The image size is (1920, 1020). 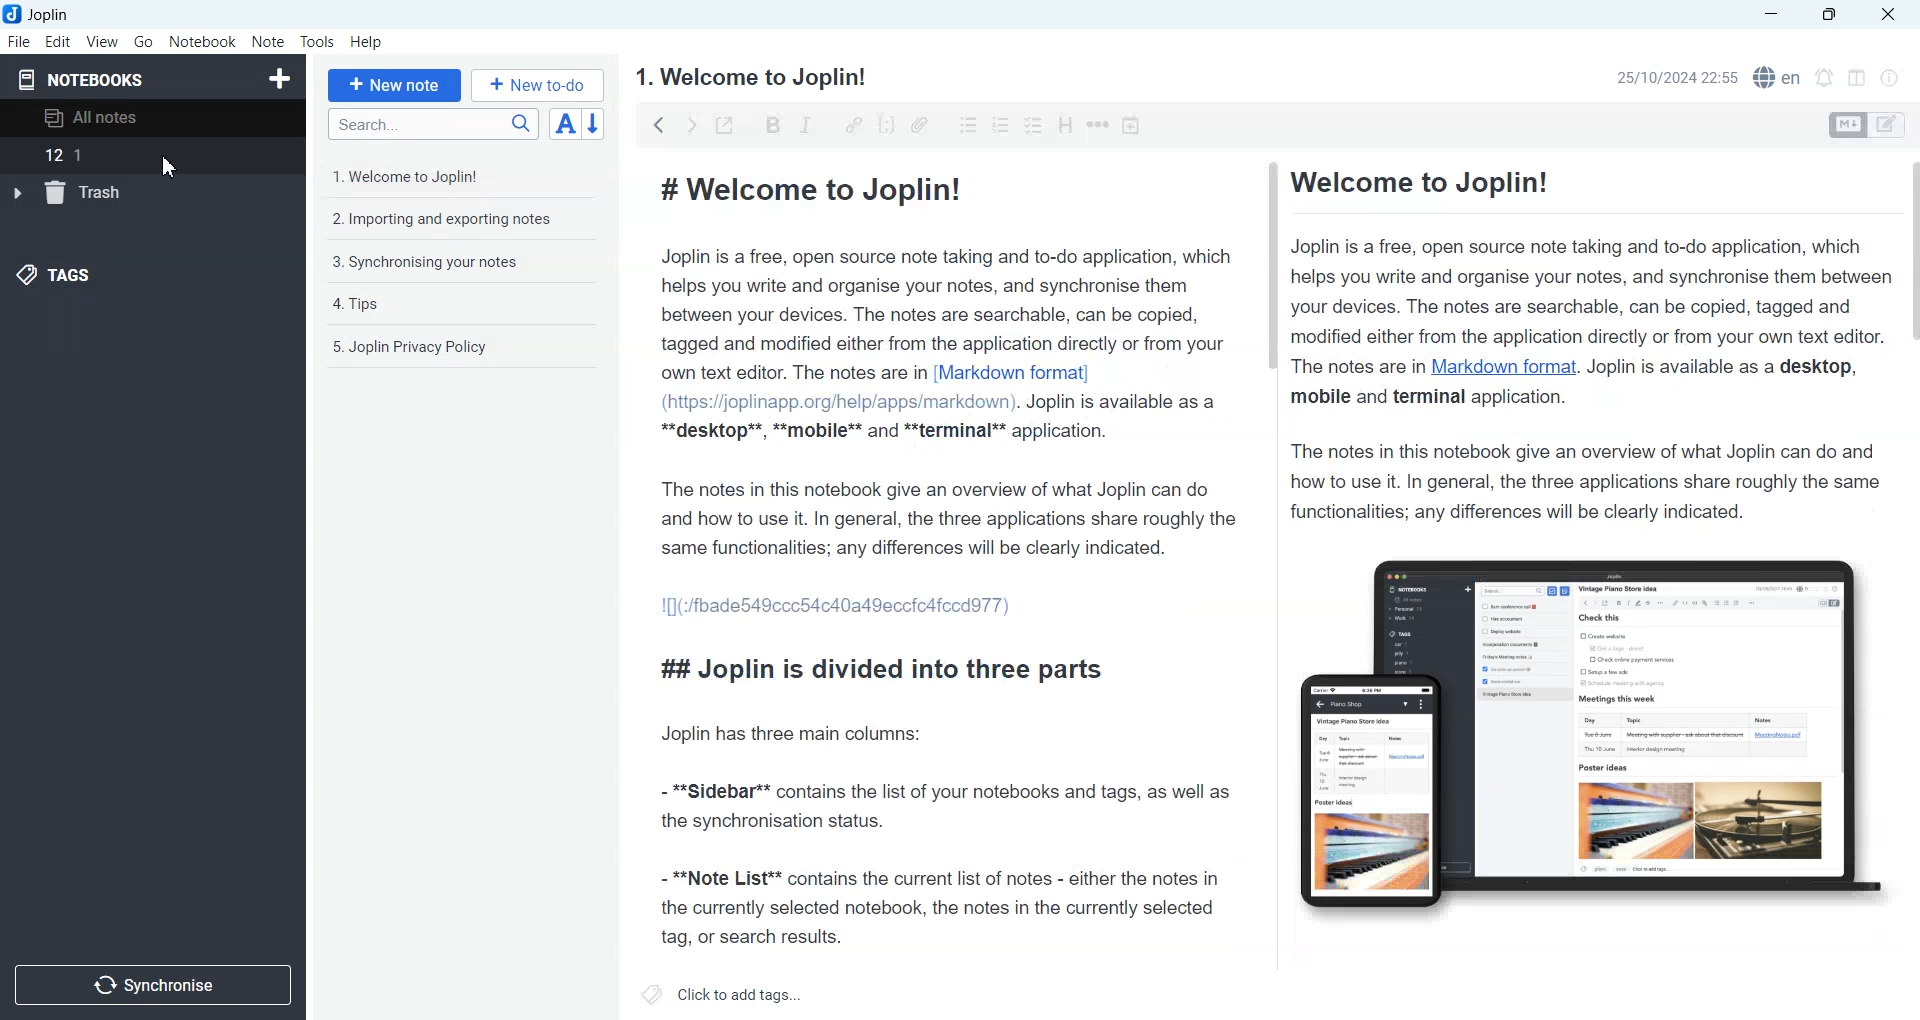 What do you see at coordinates (152, 983) in the screenshot?
I see `Synchronize` at bounding box center [152, 983].